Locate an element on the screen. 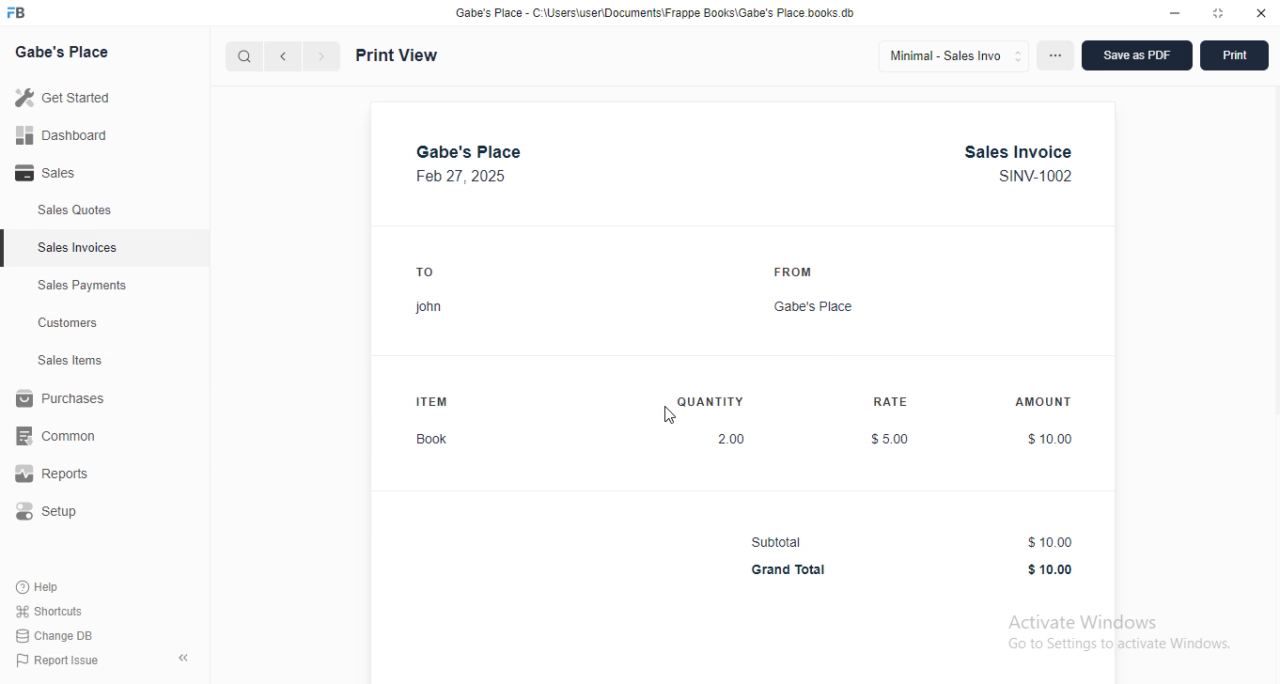 This screenshot has height=684, width=1280. Gabe's Place - C:\Users\user\Documents\Frappe Books\Gabe's Place.books db is located at coordinates (655, 13).